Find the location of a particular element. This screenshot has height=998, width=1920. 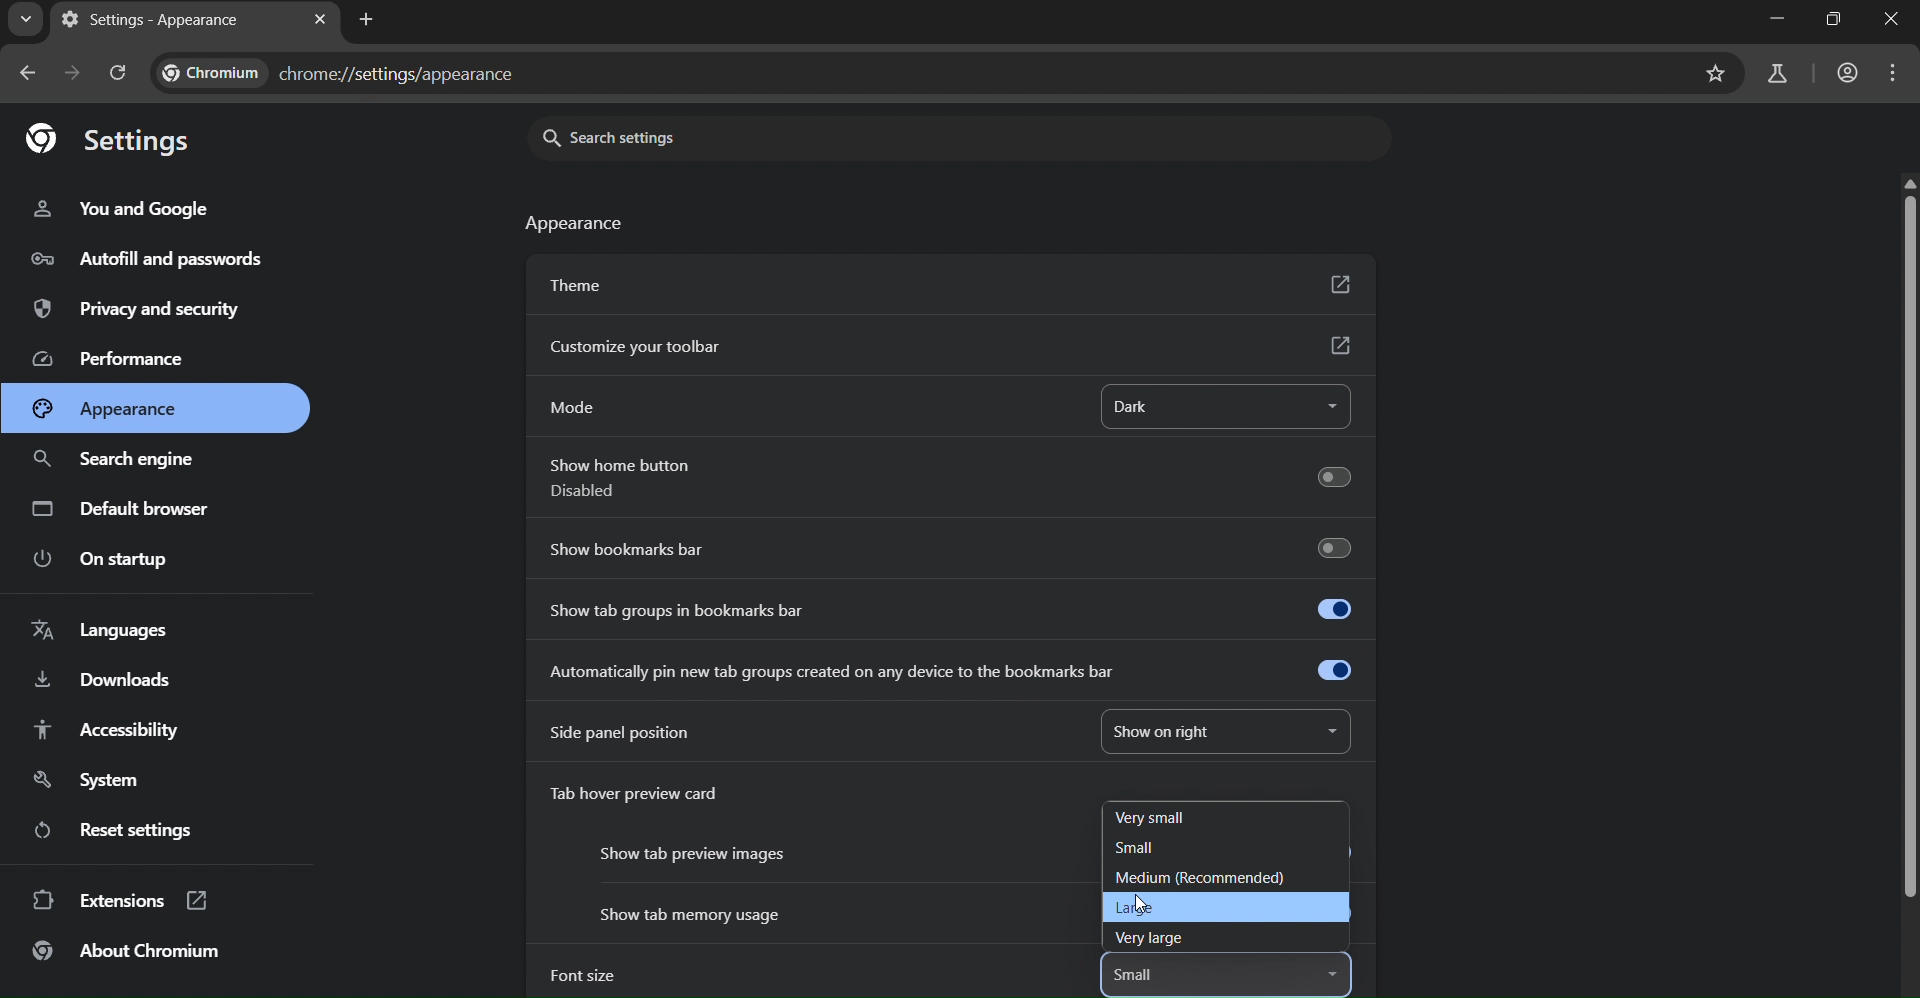

go forward one page is located at coordinates (70, 74).